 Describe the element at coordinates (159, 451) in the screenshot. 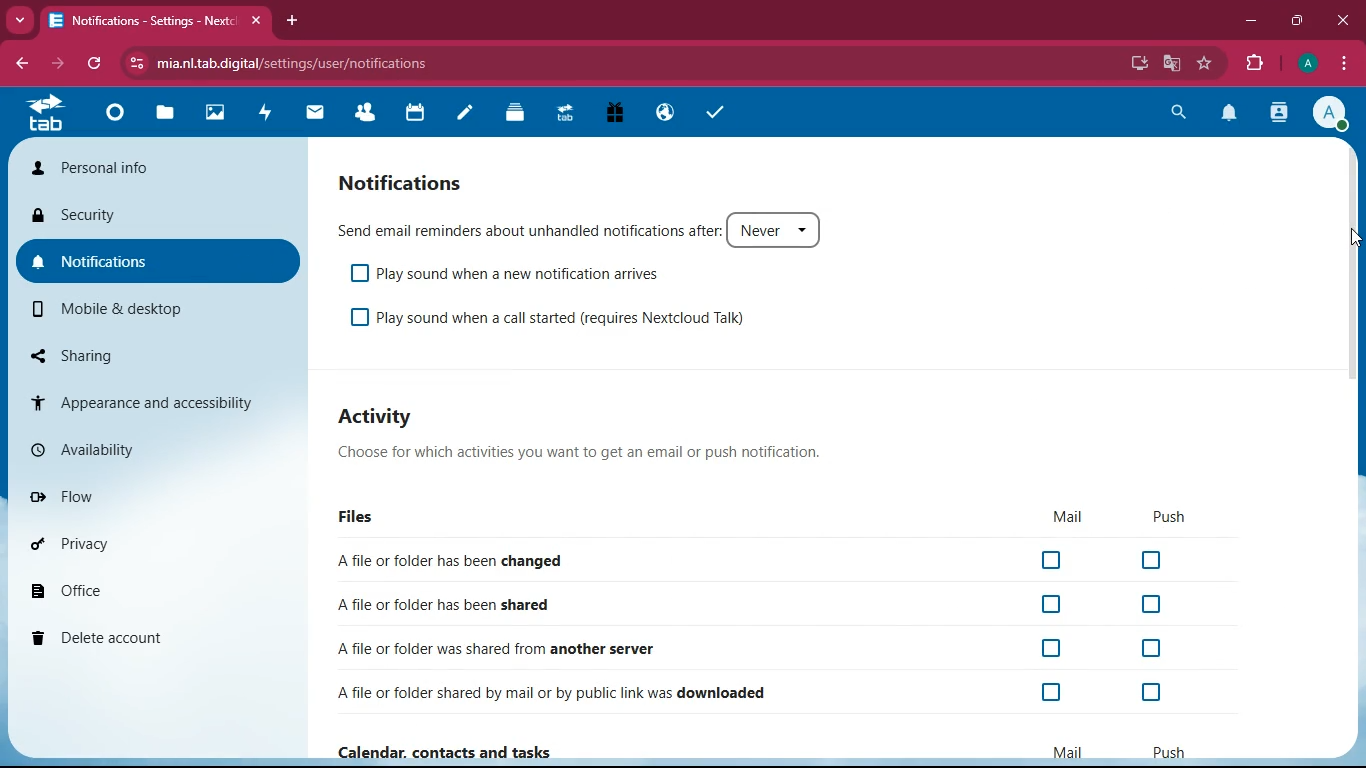

I see `availability` at that location.